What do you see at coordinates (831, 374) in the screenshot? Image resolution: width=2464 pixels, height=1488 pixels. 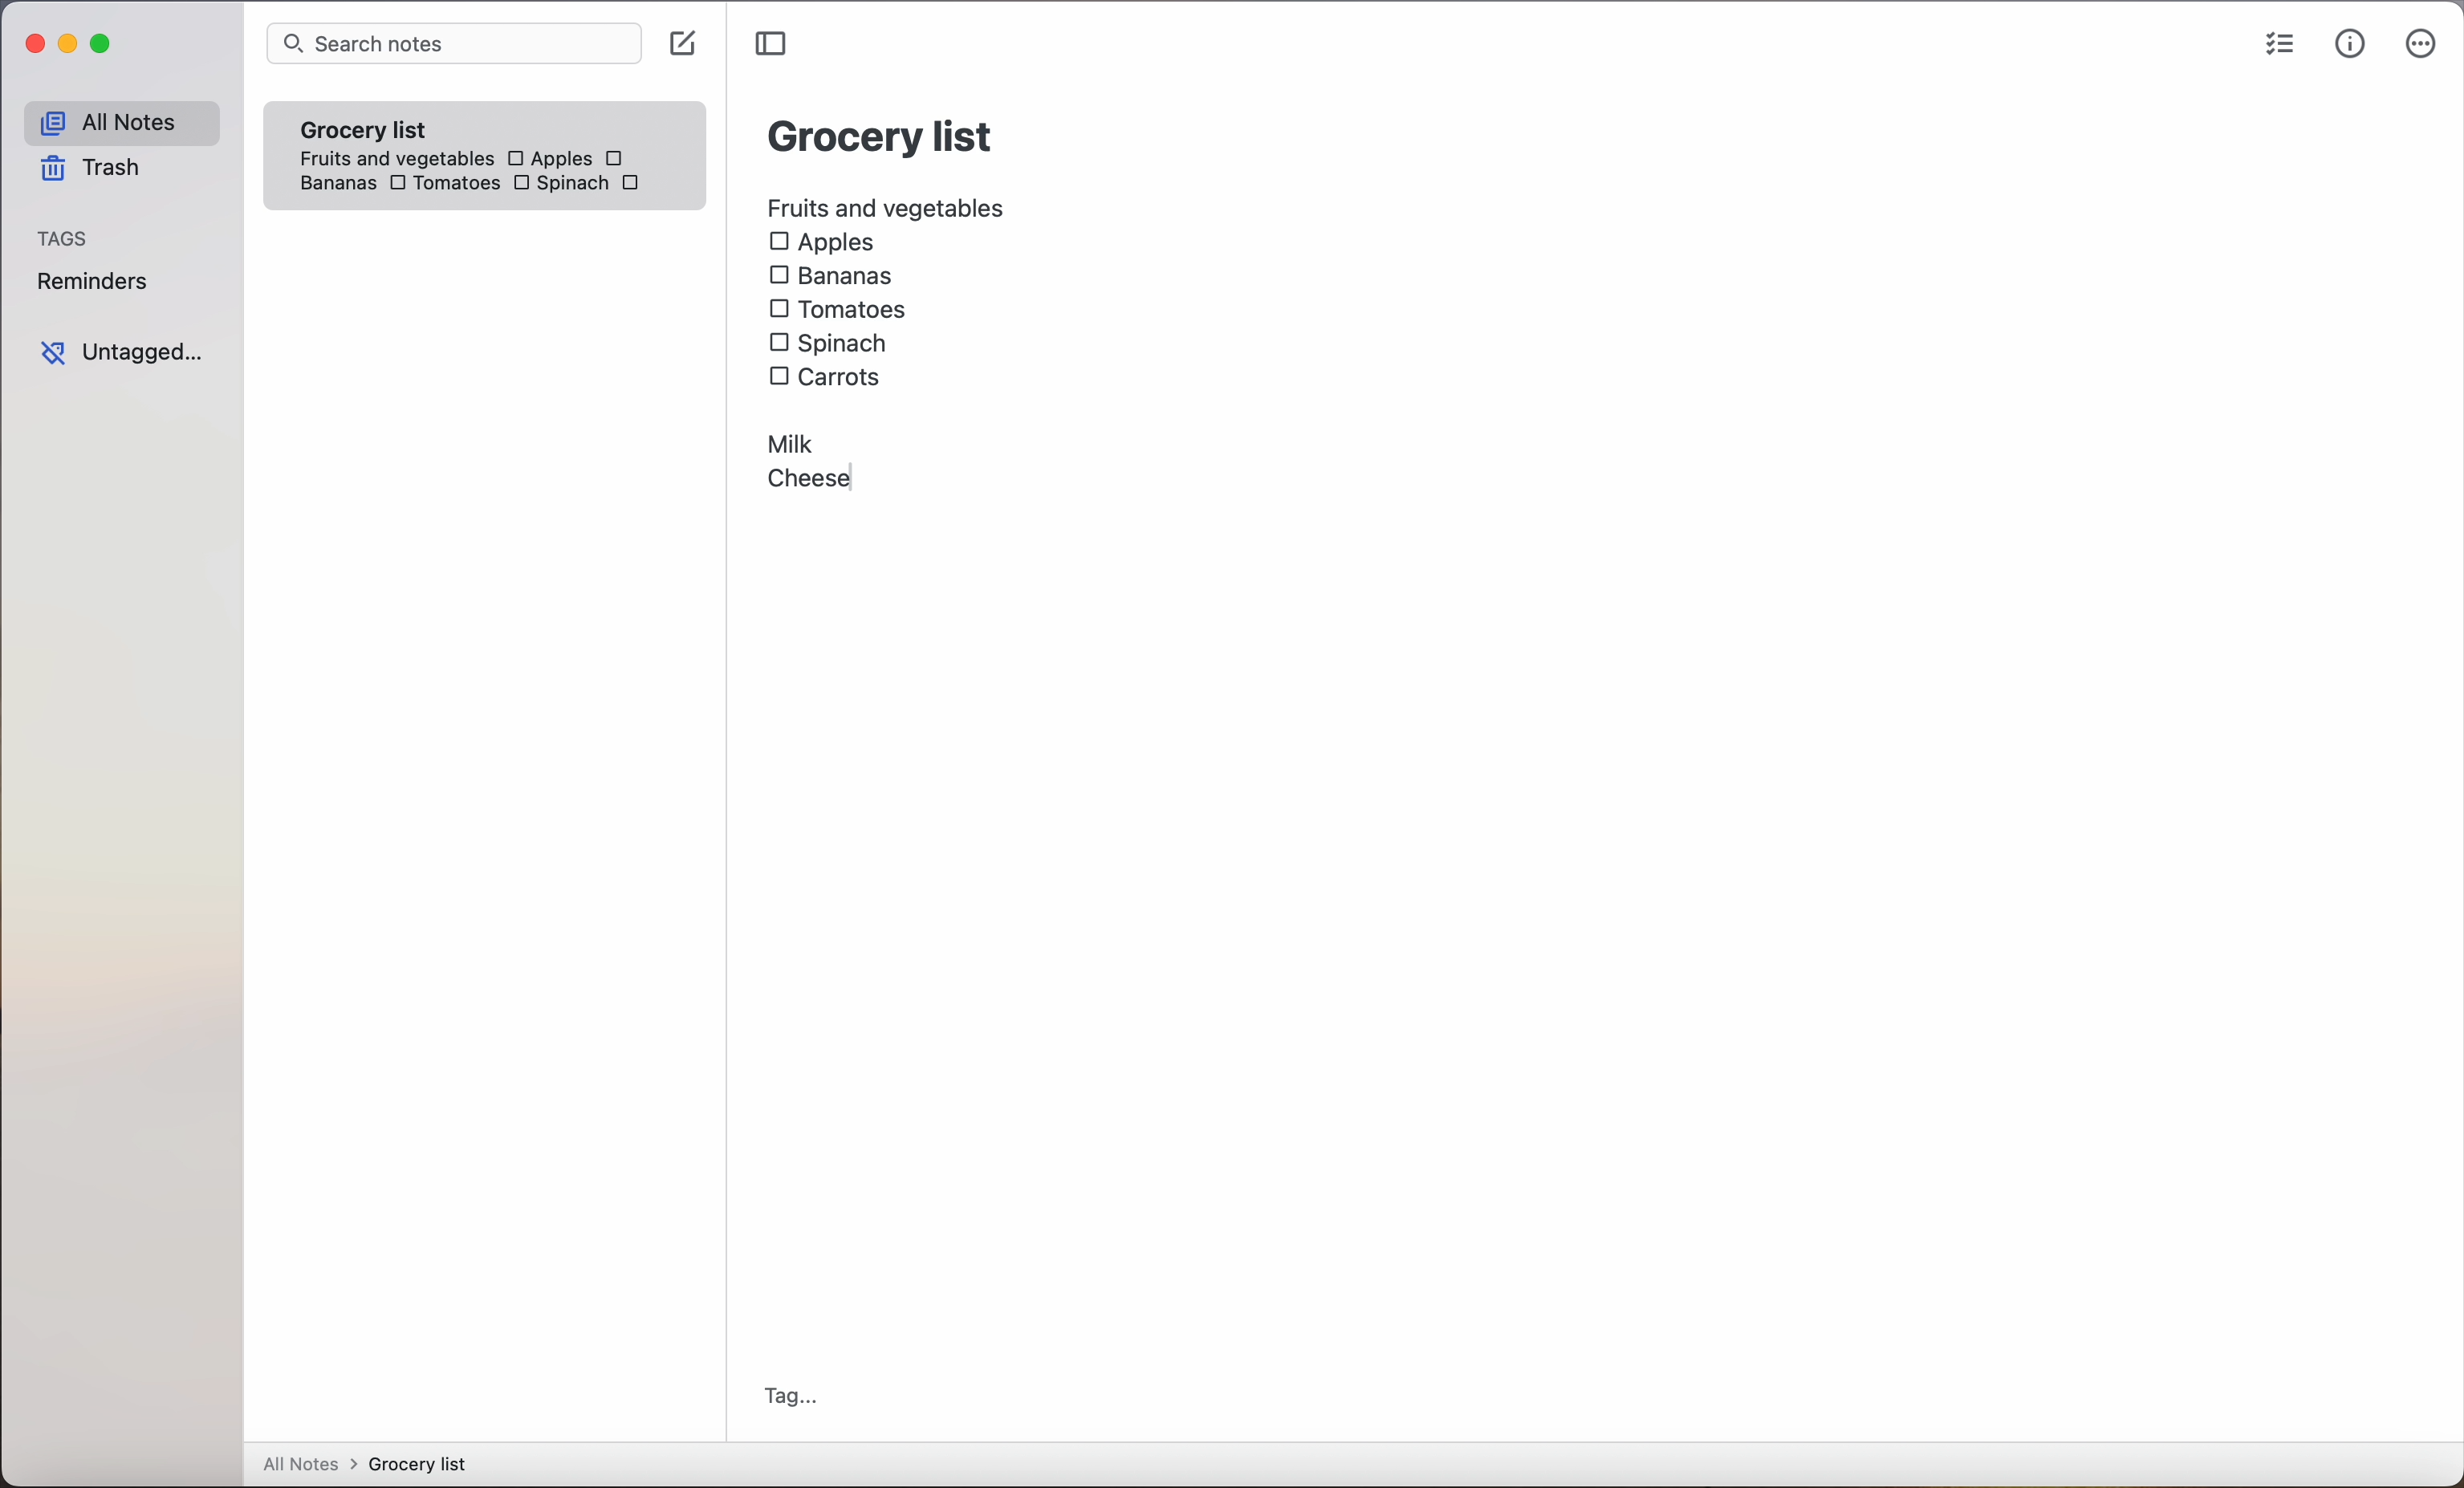 I see `carrots checkbox` at bounding box center [831, 374].